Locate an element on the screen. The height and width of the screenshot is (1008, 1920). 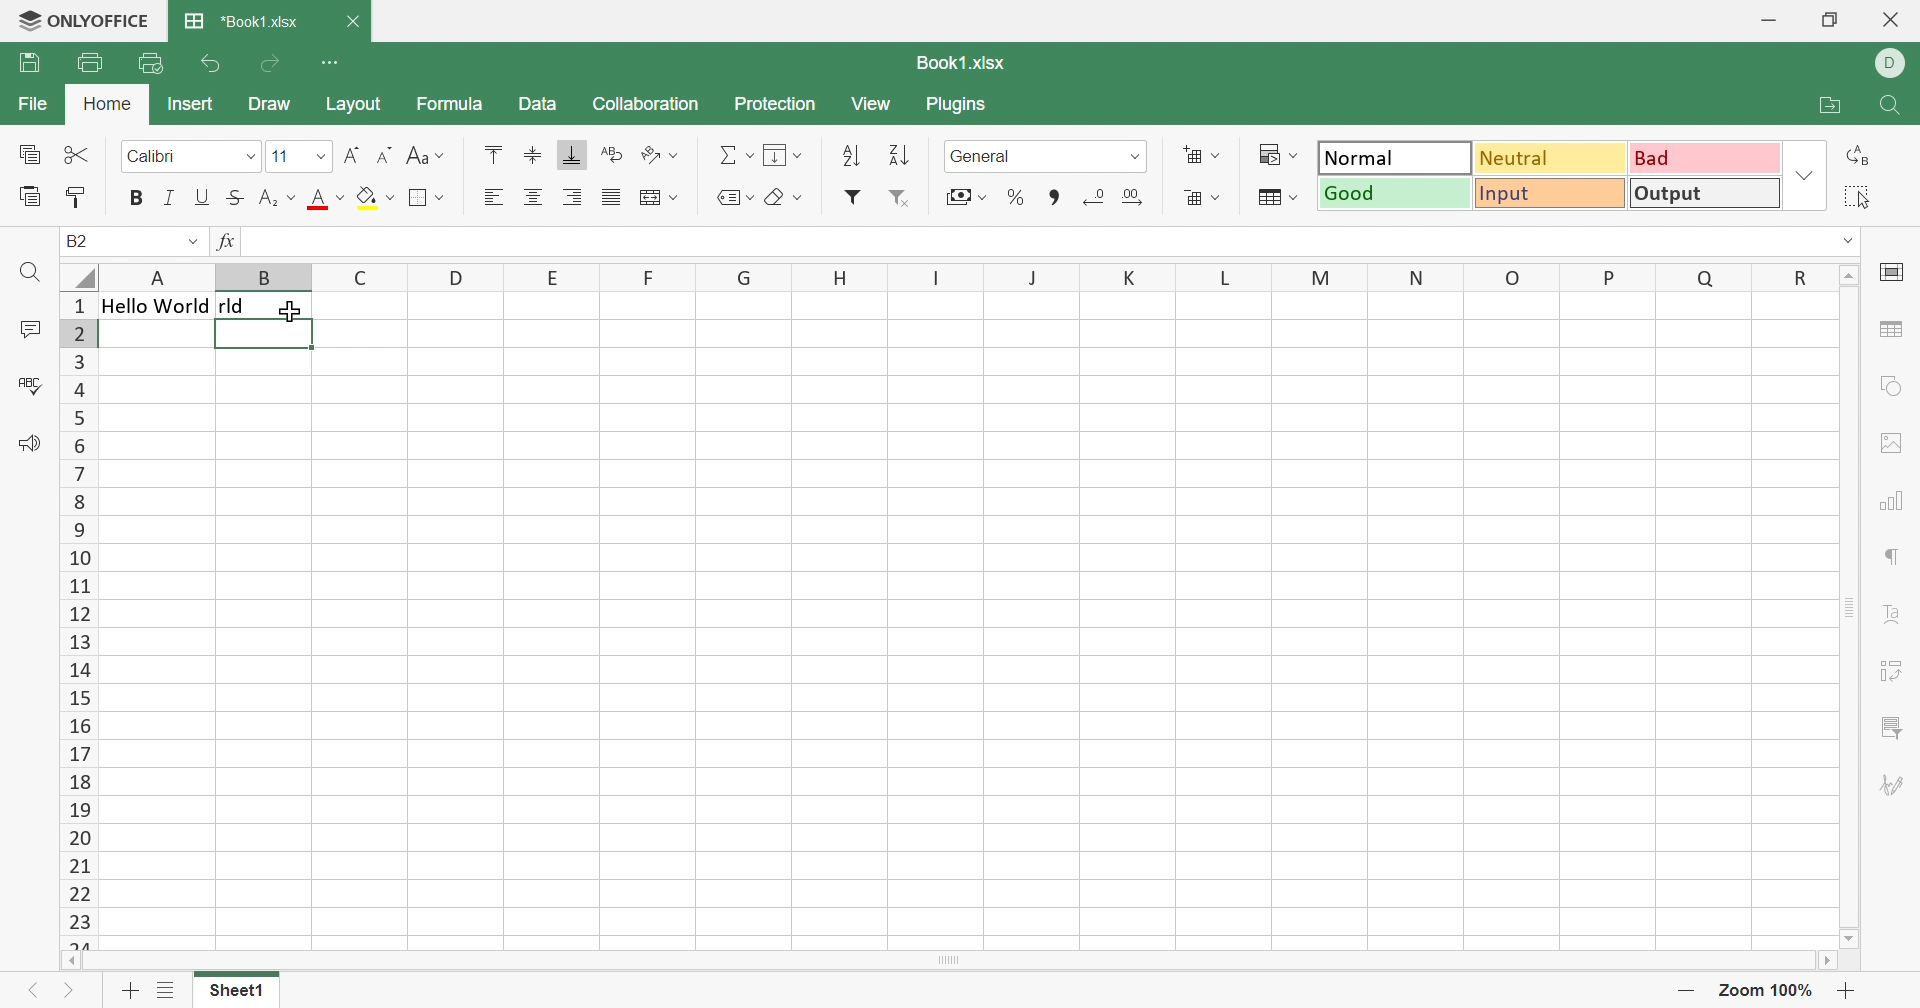
Draw is located at coordinates (263, 104).